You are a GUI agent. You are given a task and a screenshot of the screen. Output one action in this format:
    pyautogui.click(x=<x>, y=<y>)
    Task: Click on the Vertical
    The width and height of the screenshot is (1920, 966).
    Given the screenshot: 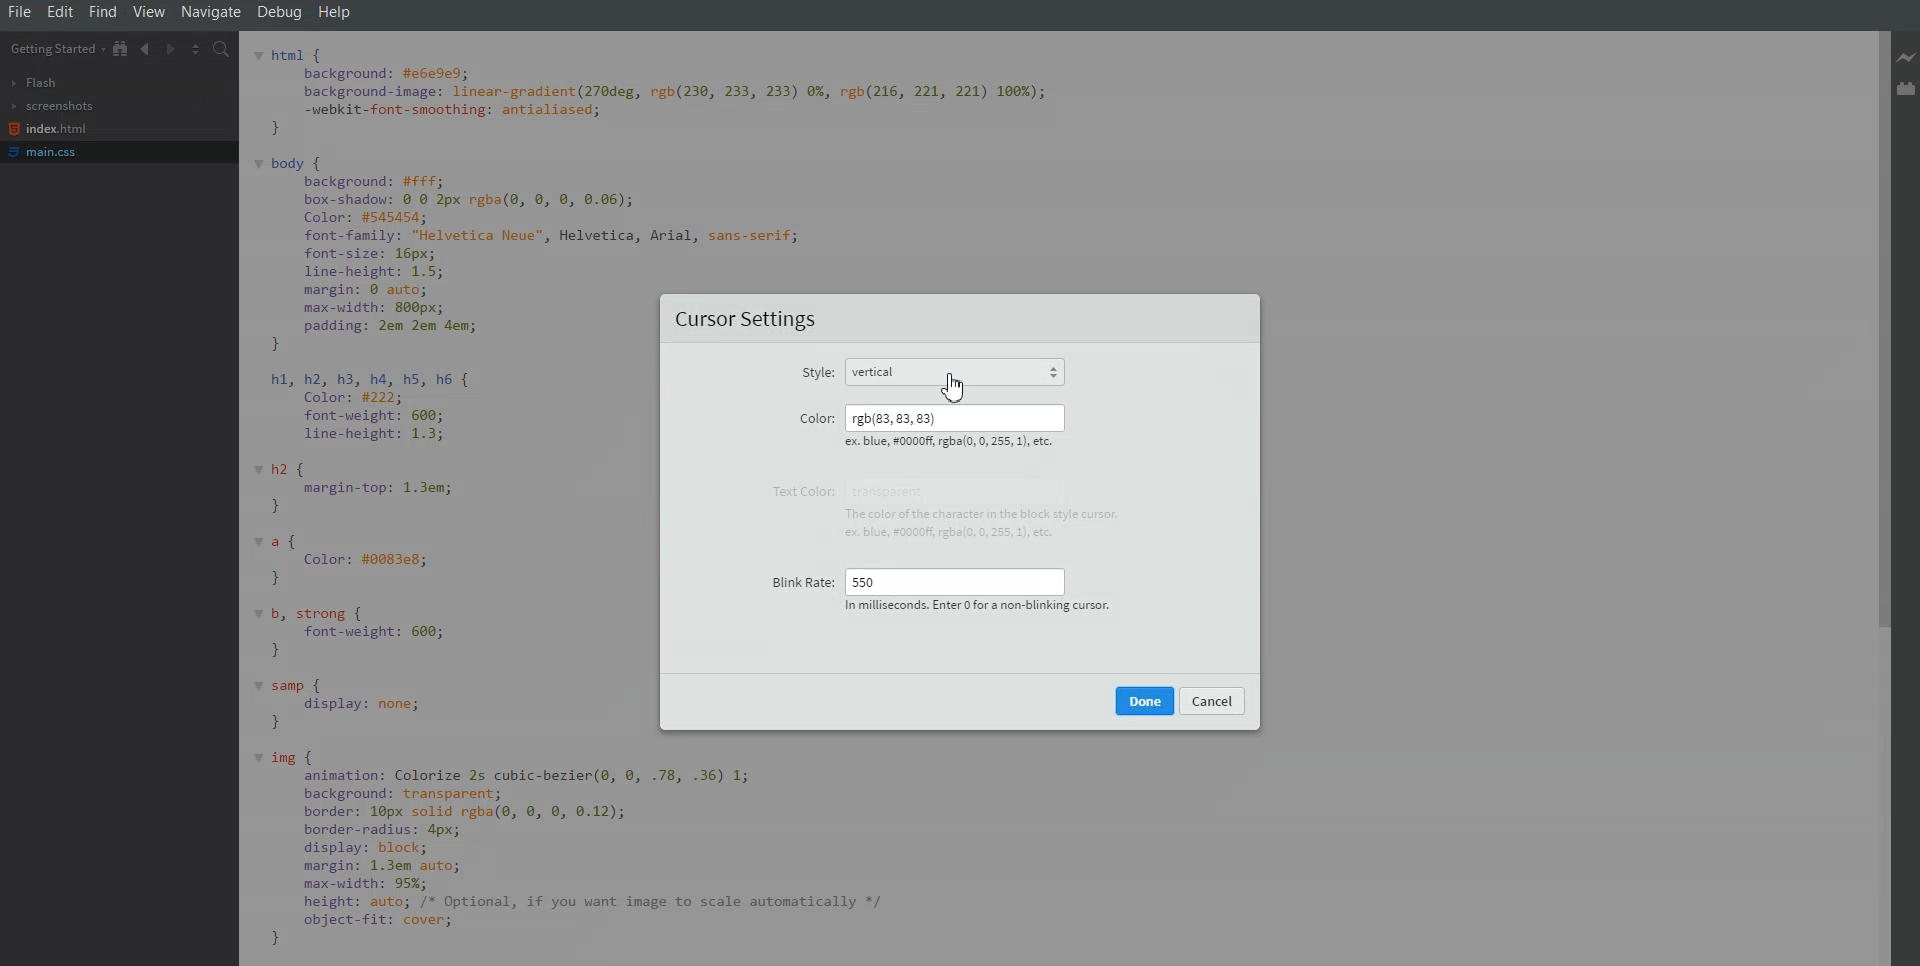 What is the action you would take?
    pyautogui.click(x=965, y=369)
    